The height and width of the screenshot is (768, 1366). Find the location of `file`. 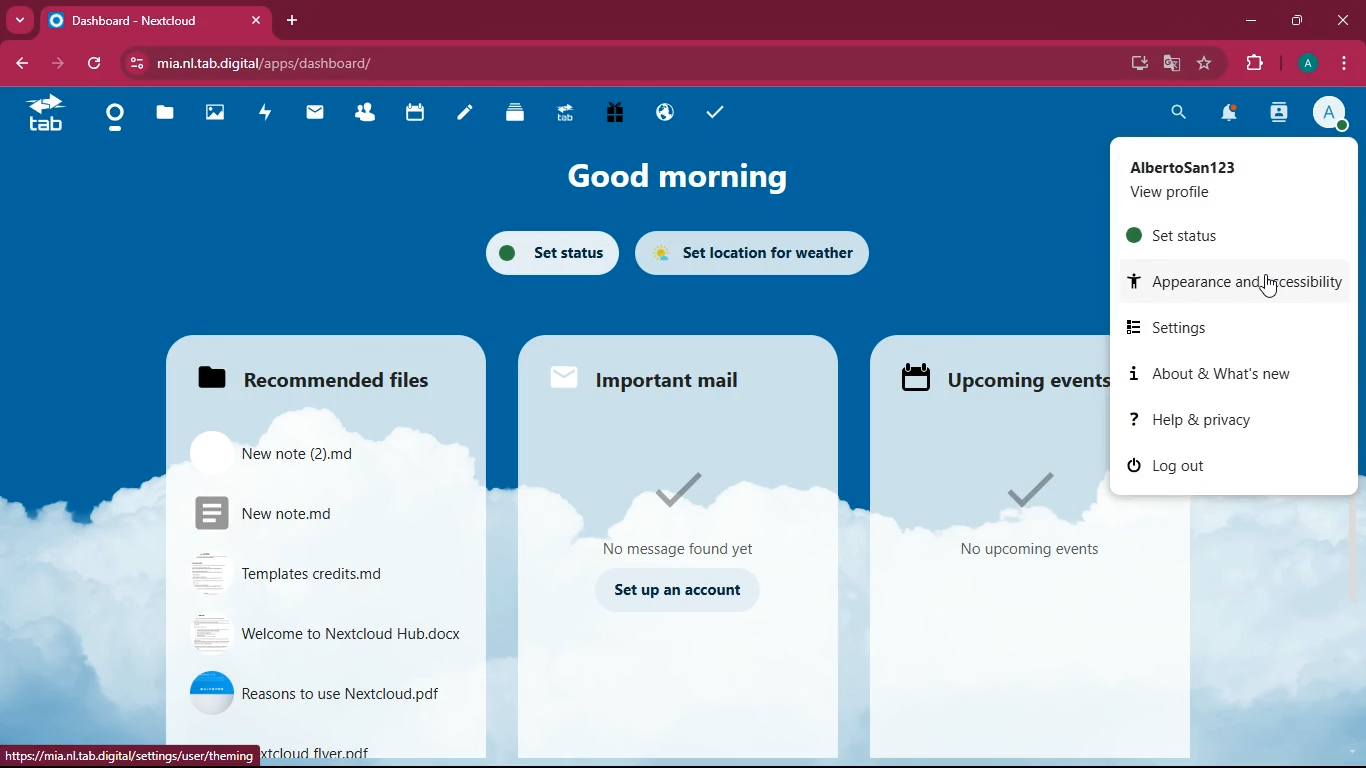

file is located at coordinates (324, 633).